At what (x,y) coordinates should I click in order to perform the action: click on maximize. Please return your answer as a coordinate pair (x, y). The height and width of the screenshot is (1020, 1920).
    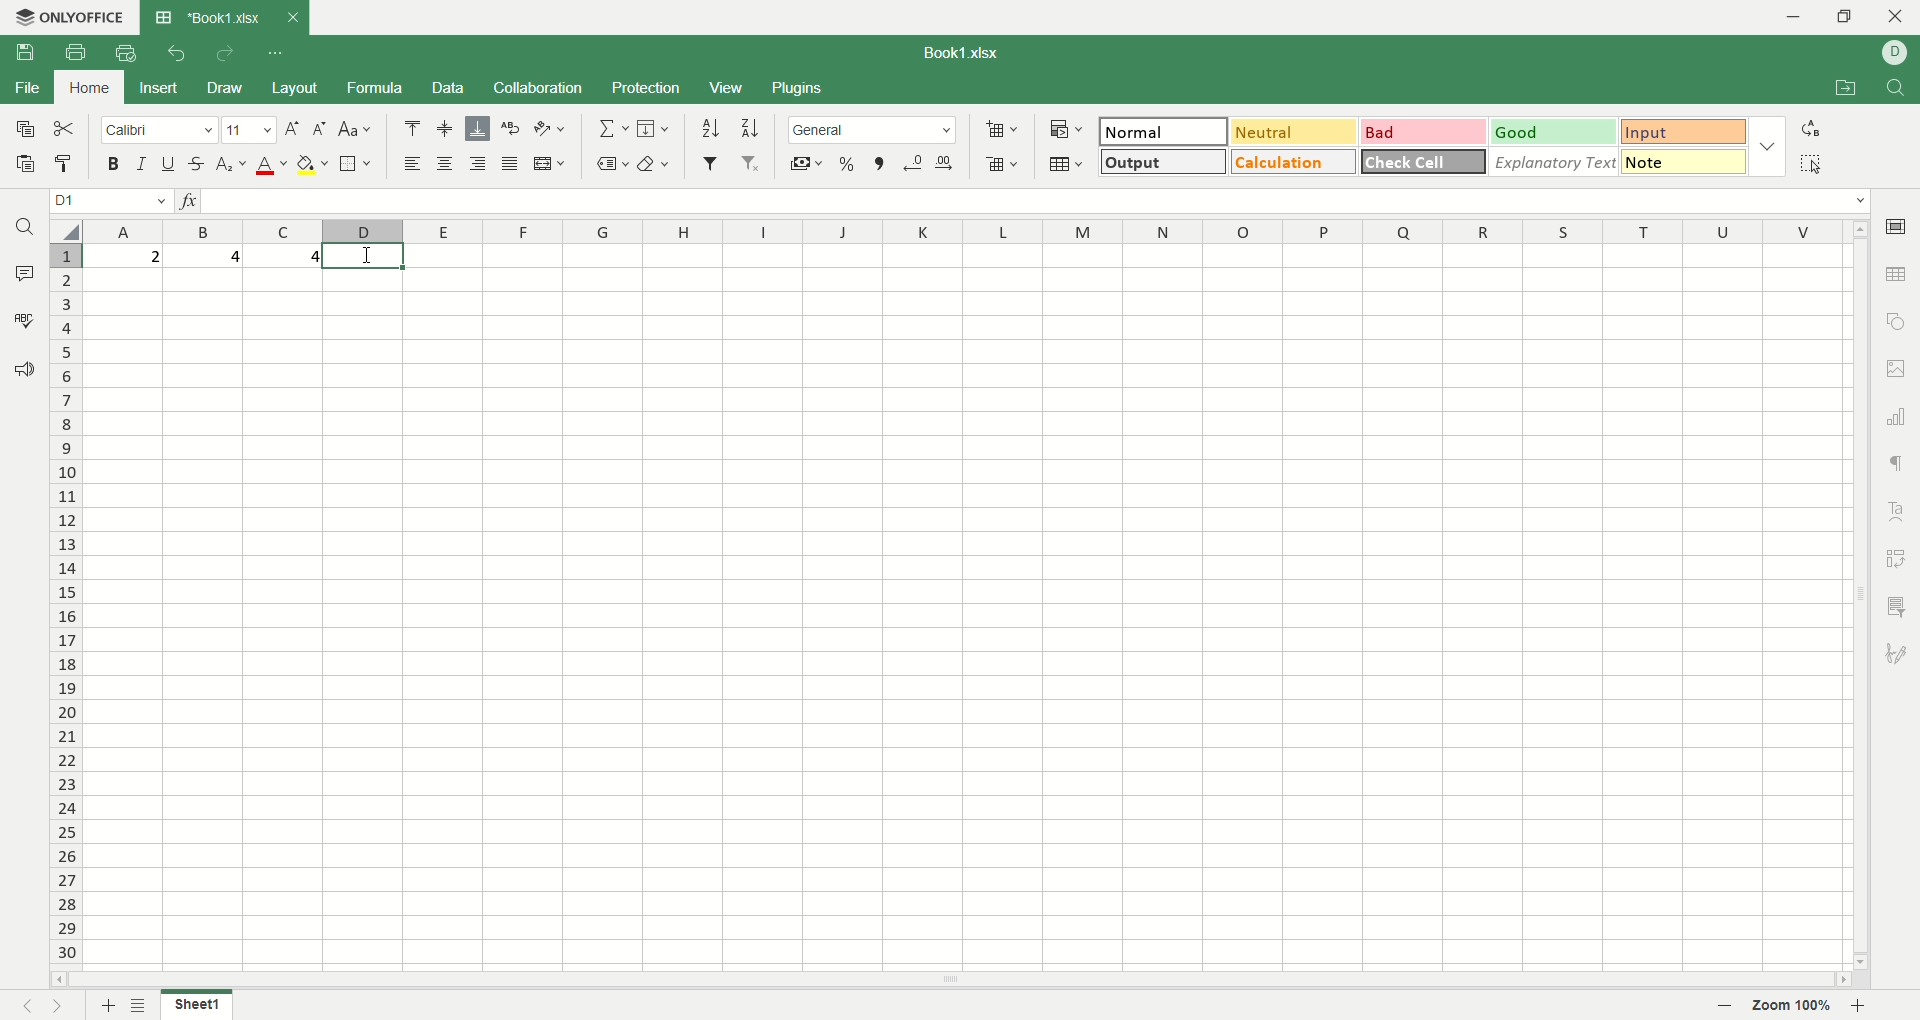
    Looking at the image, I should click on (1850, 16).